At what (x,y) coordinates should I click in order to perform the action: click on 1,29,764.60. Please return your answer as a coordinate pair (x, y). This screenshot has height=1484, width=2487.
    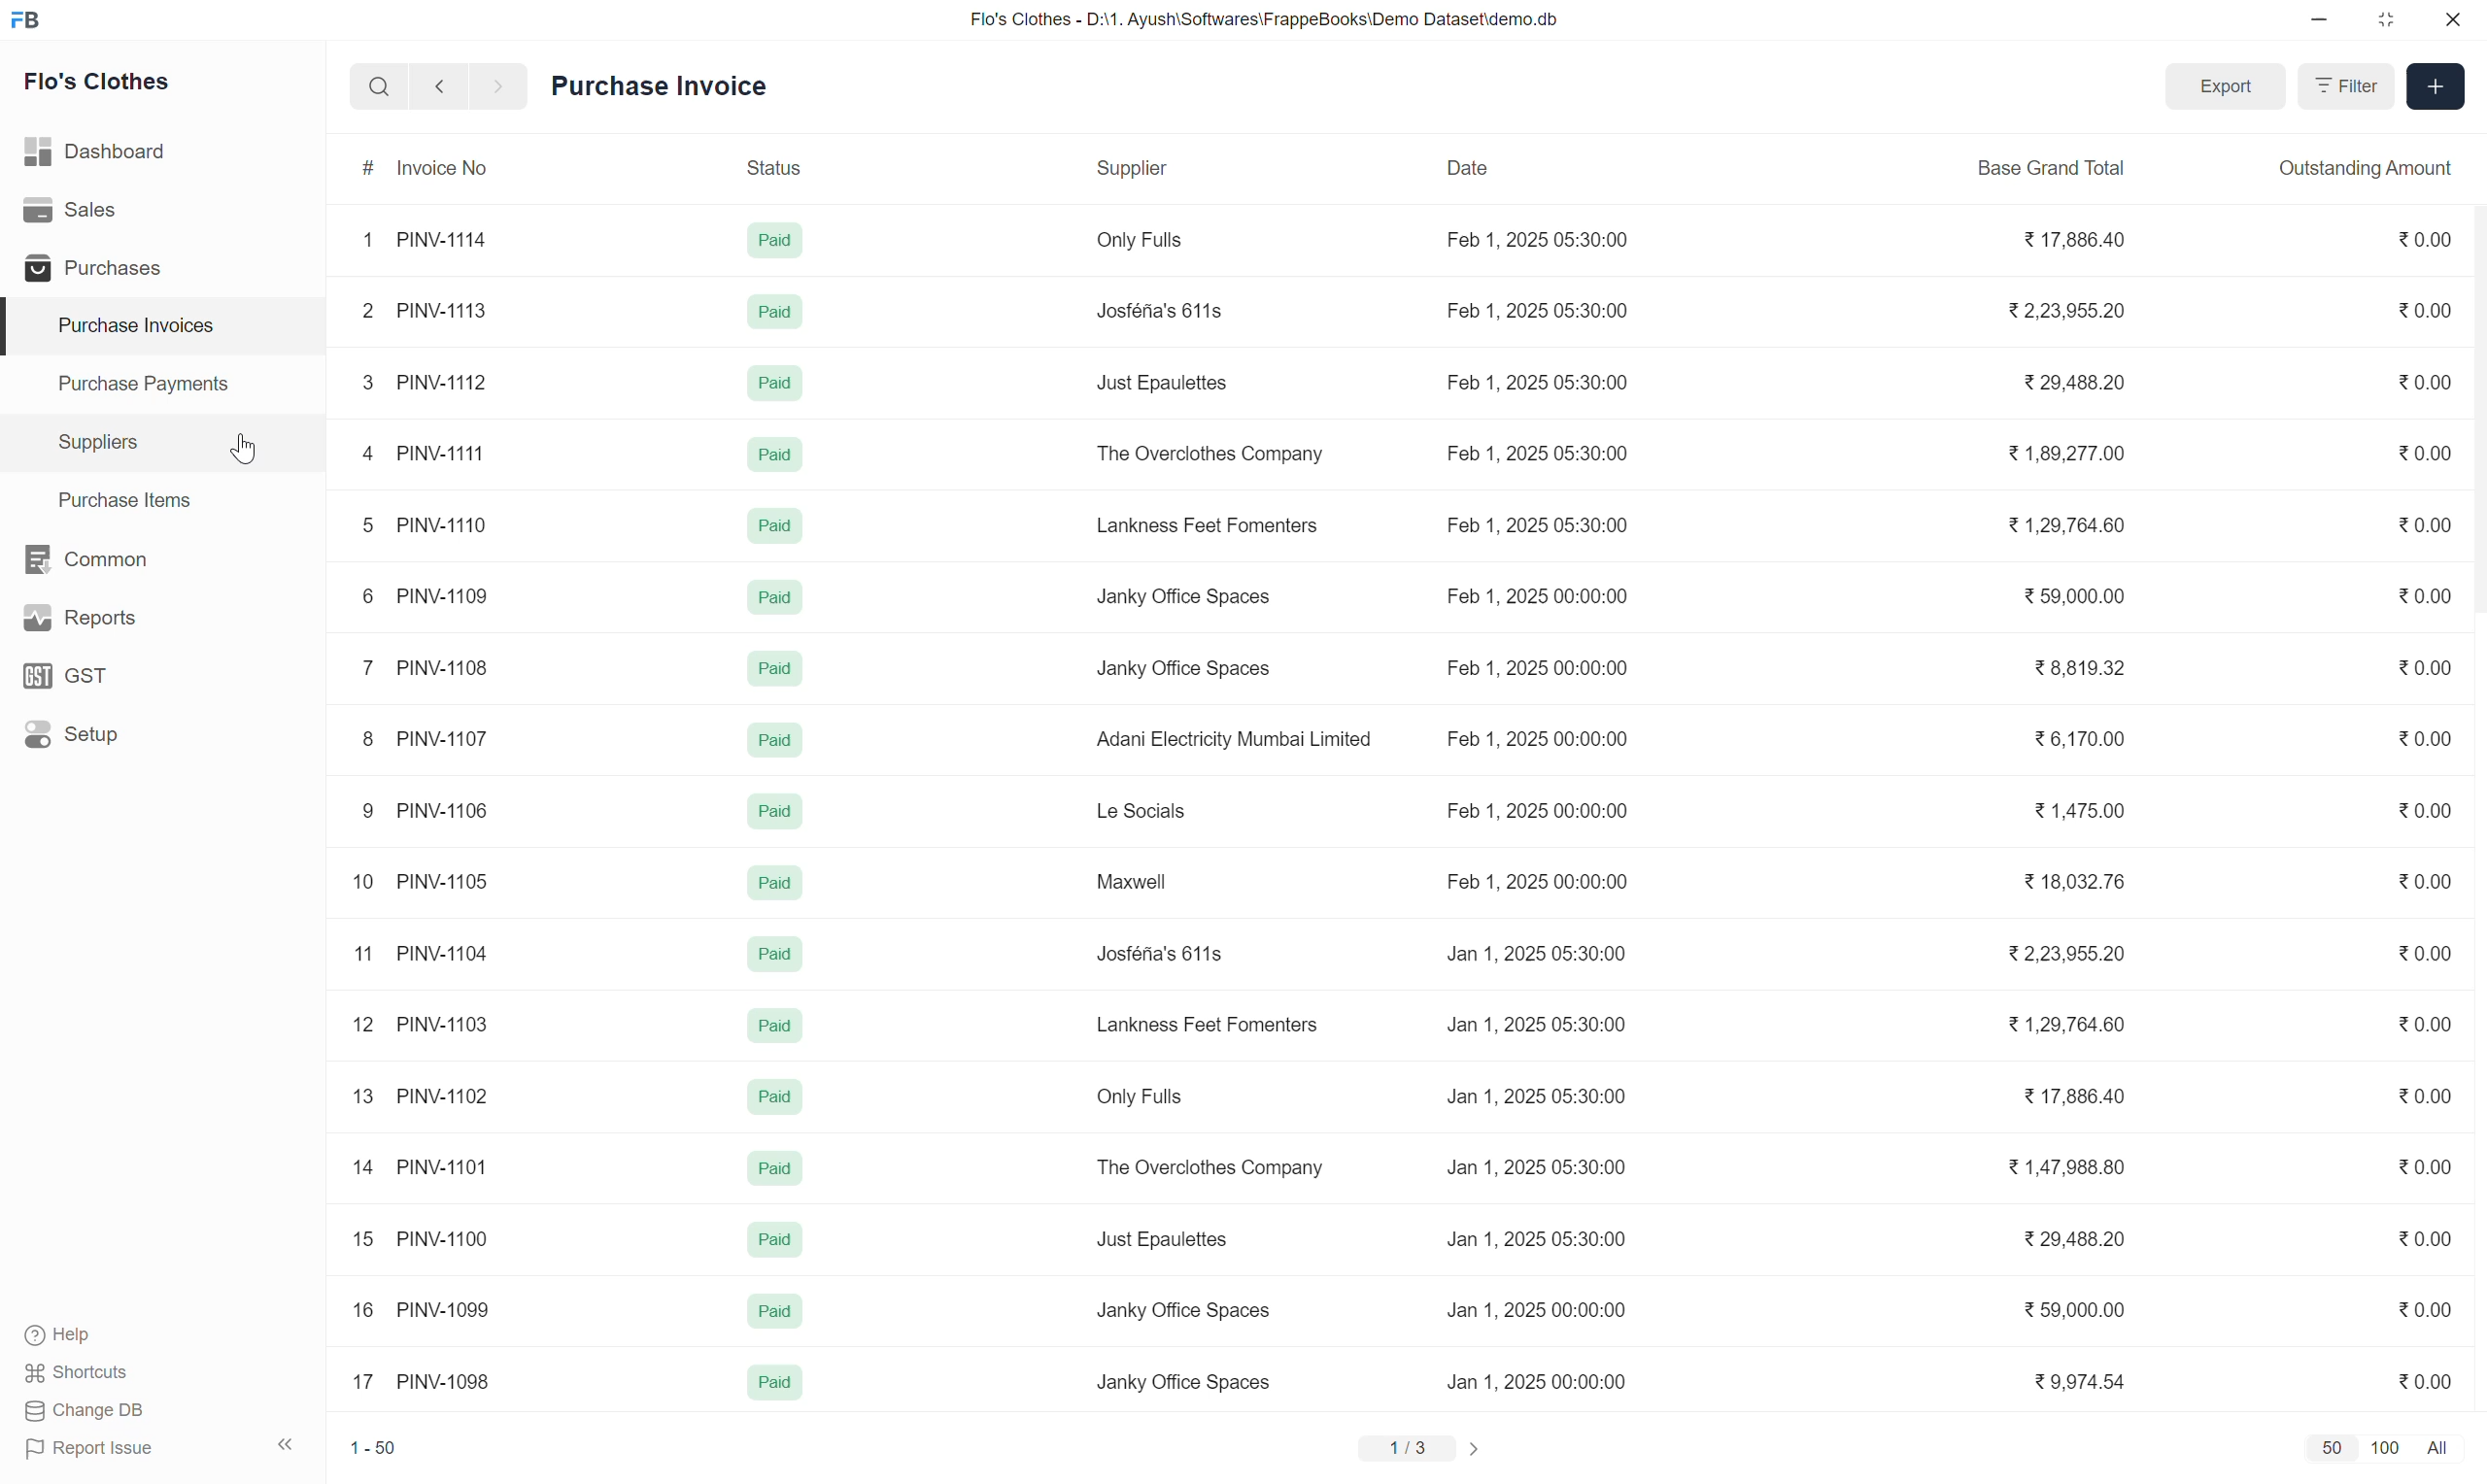
    Looking at the image, I should click on (2070, 526).